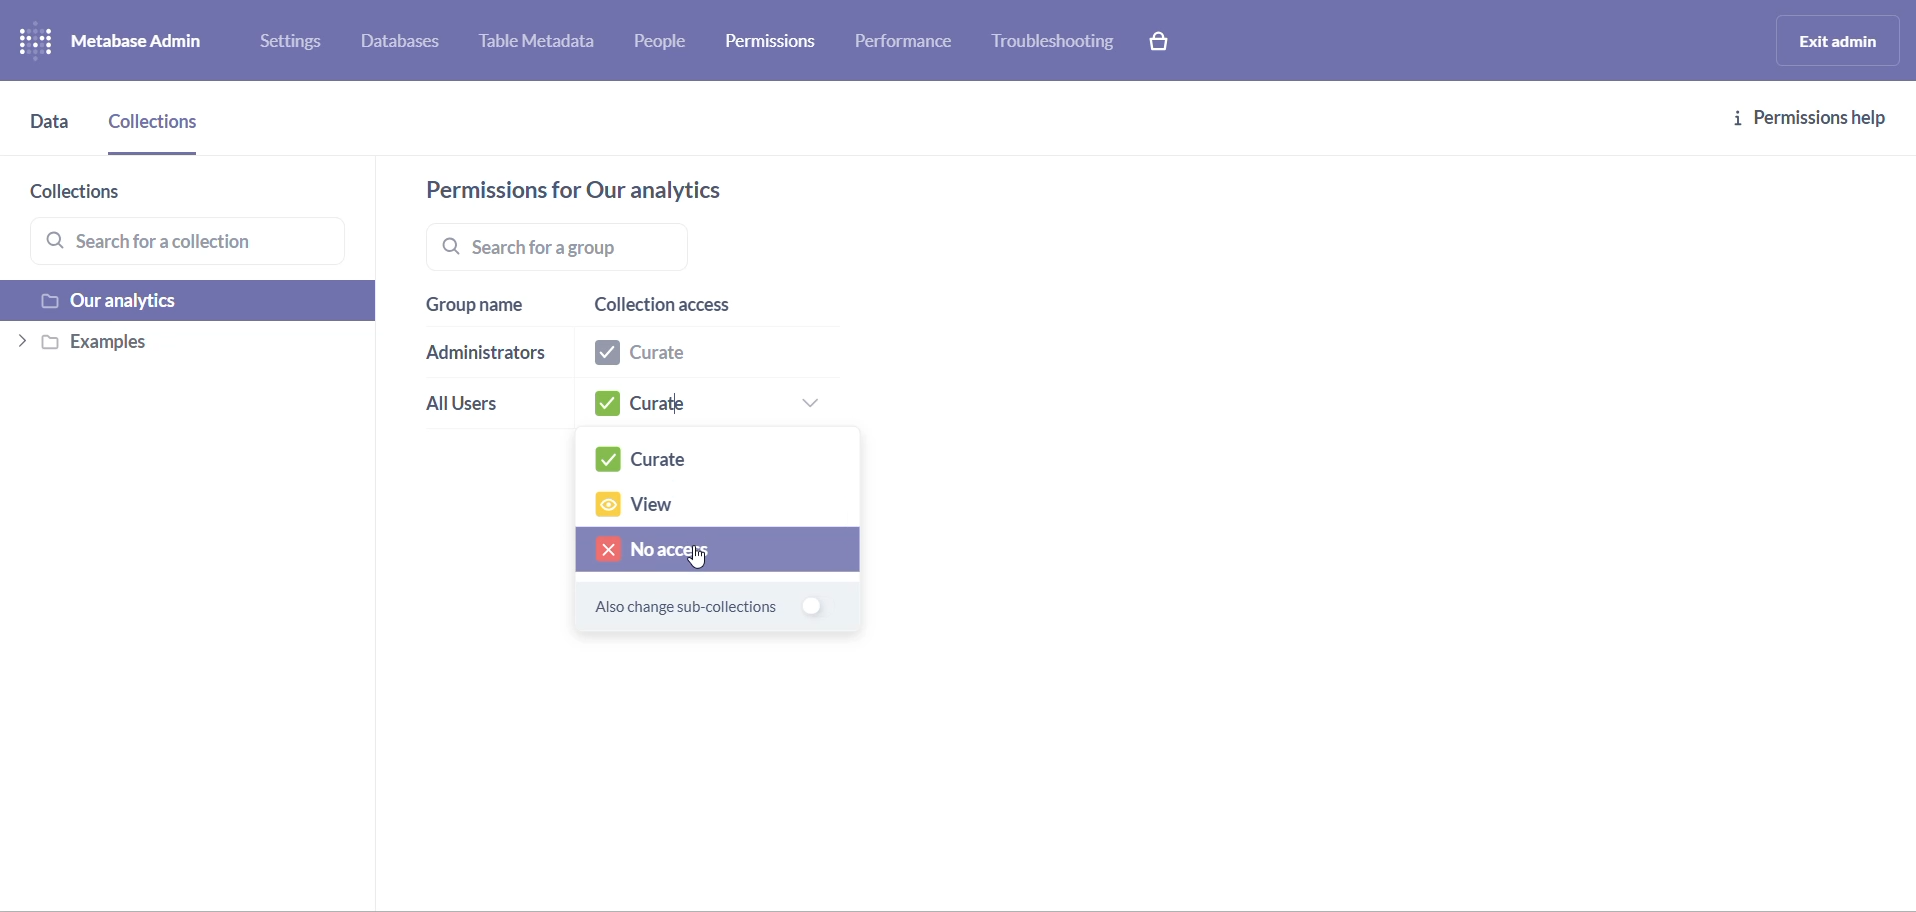  What do you see at coordinates (710, 406) in the screenshot?
I see `access level` at bounding box center [710, 406].